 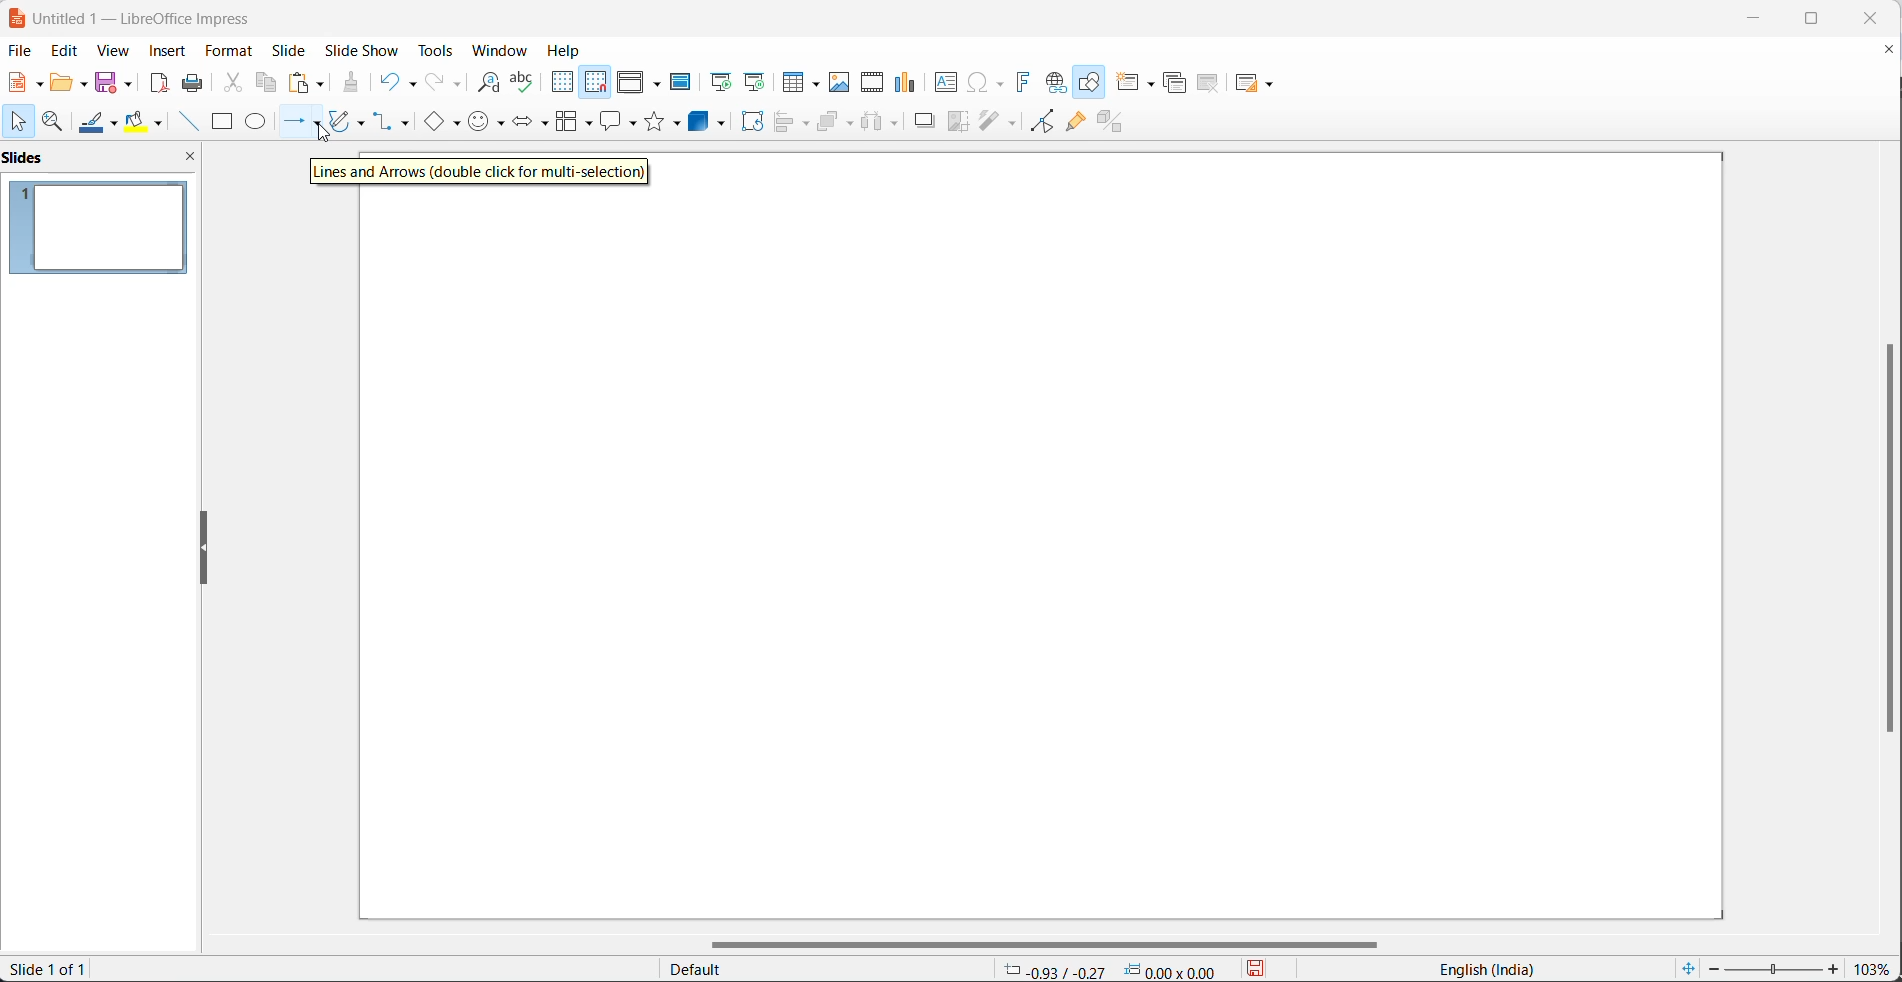 I want to click on toggle end point edit mode, so click(x=1037, y=121).